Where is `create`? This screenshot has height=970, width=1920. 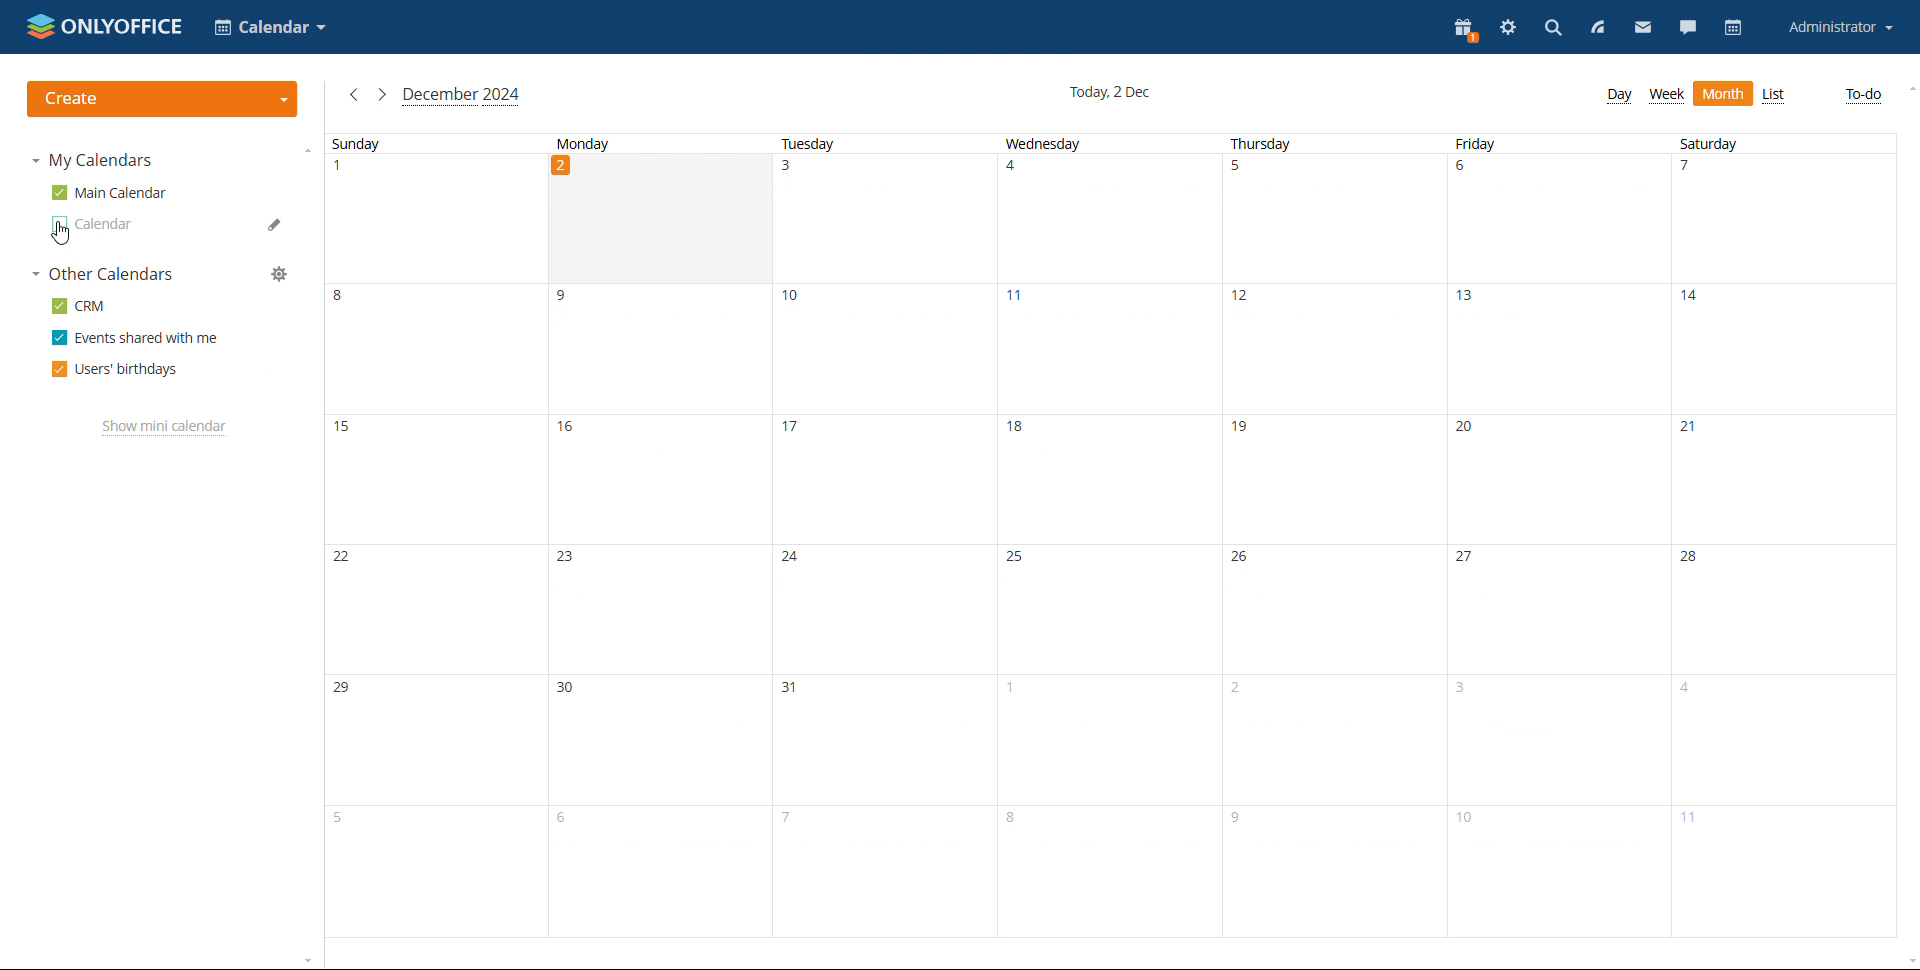
create is located at coordinates (163, 99).